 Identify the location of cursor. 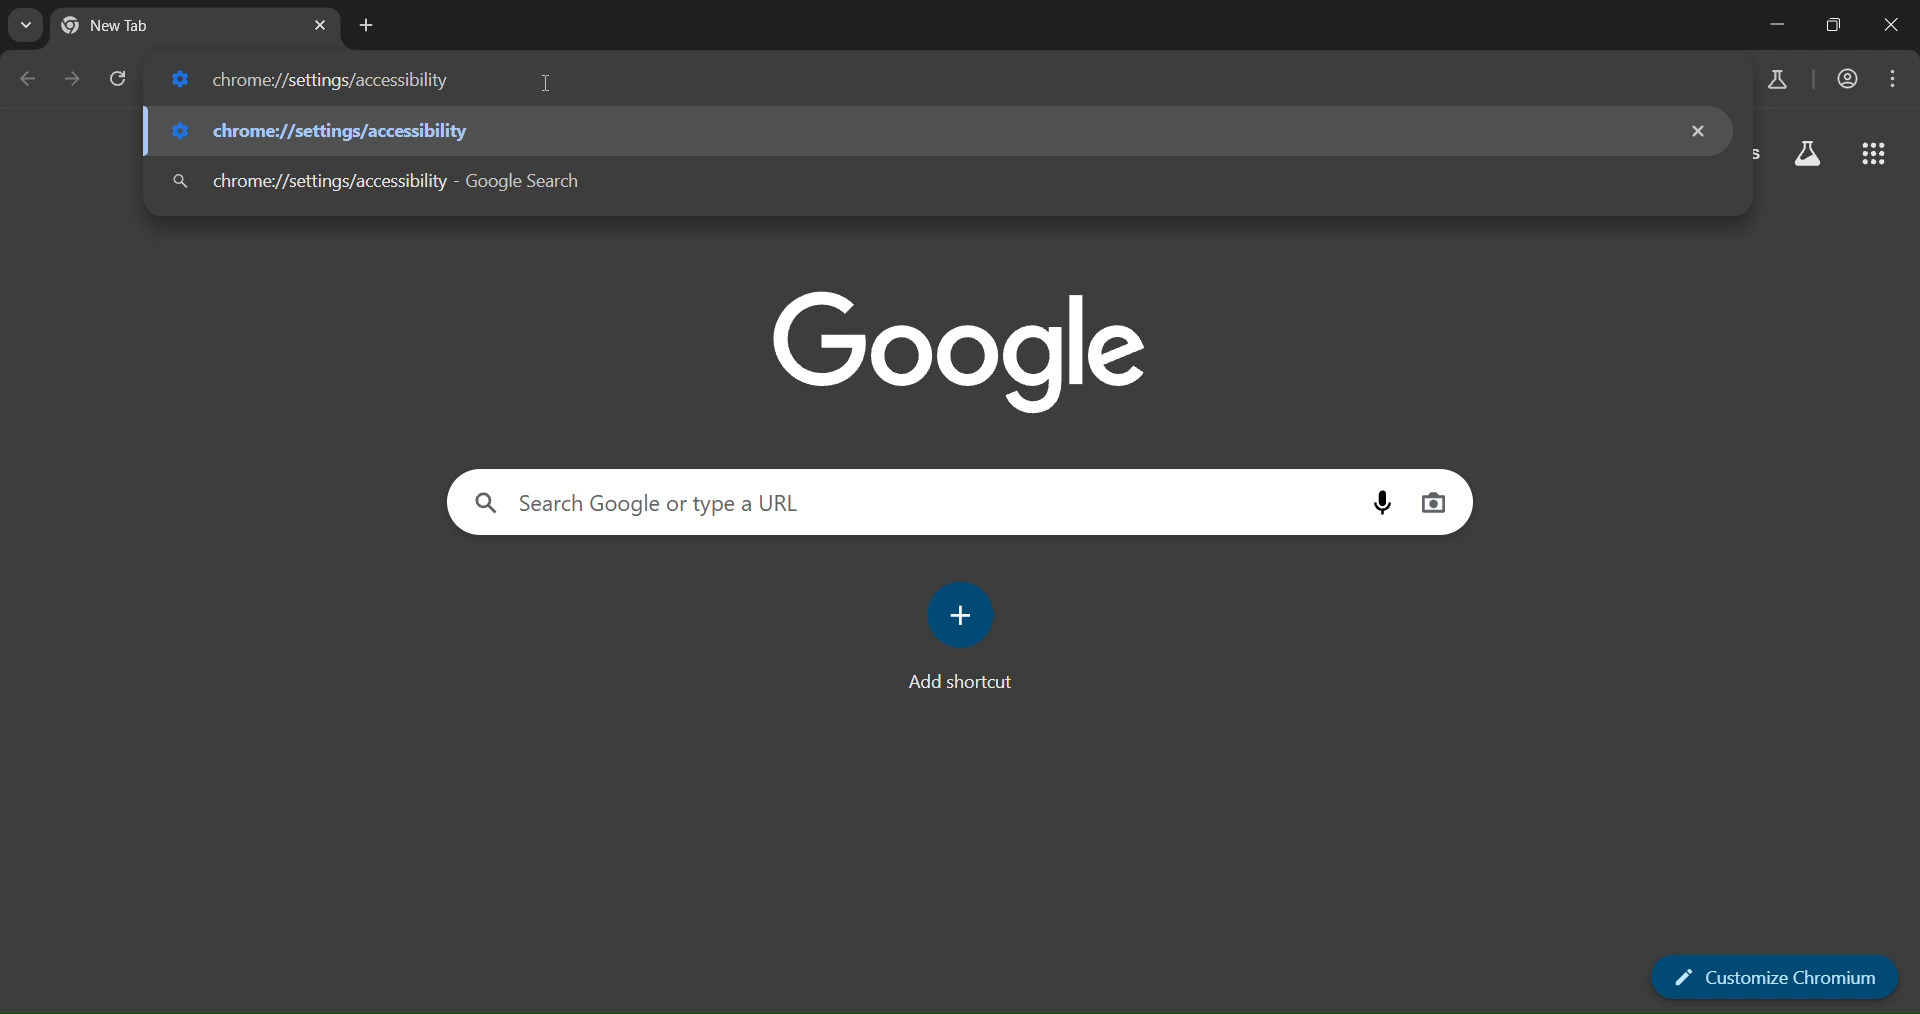
(550, 88).